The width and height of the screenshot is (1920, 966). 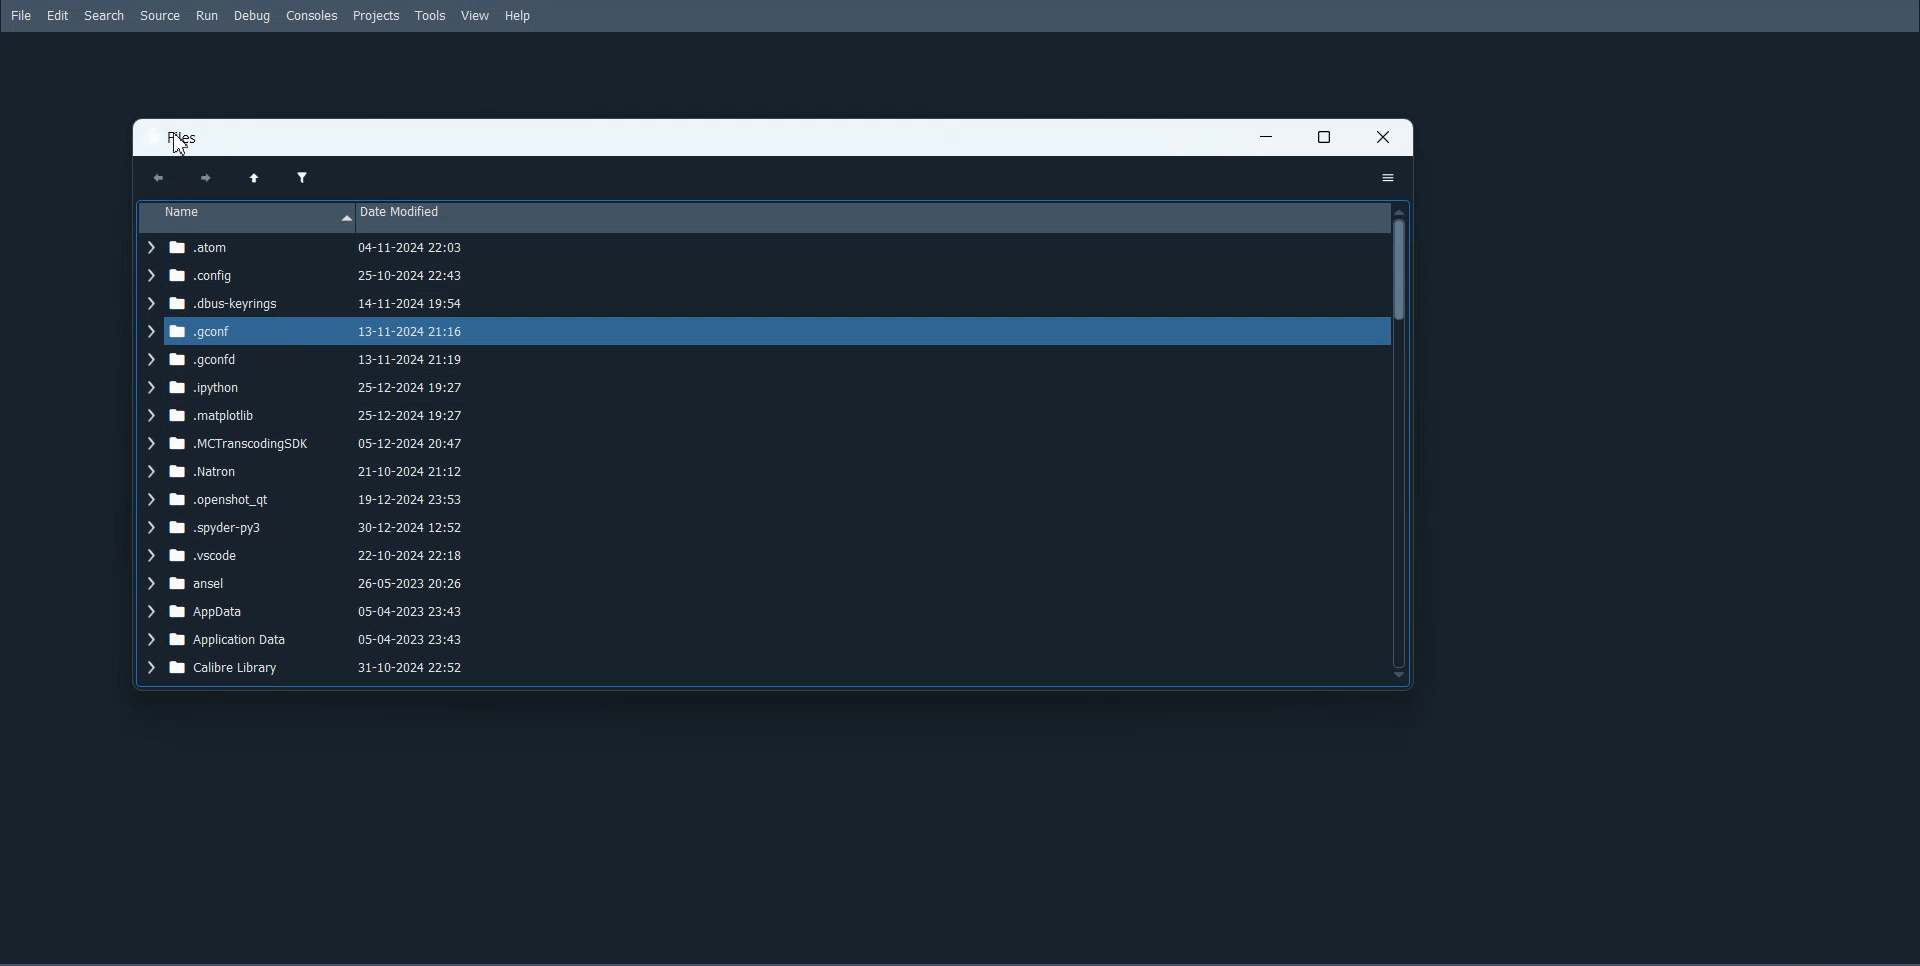 I want to click on Date Modified, so click(x=873, y=216).